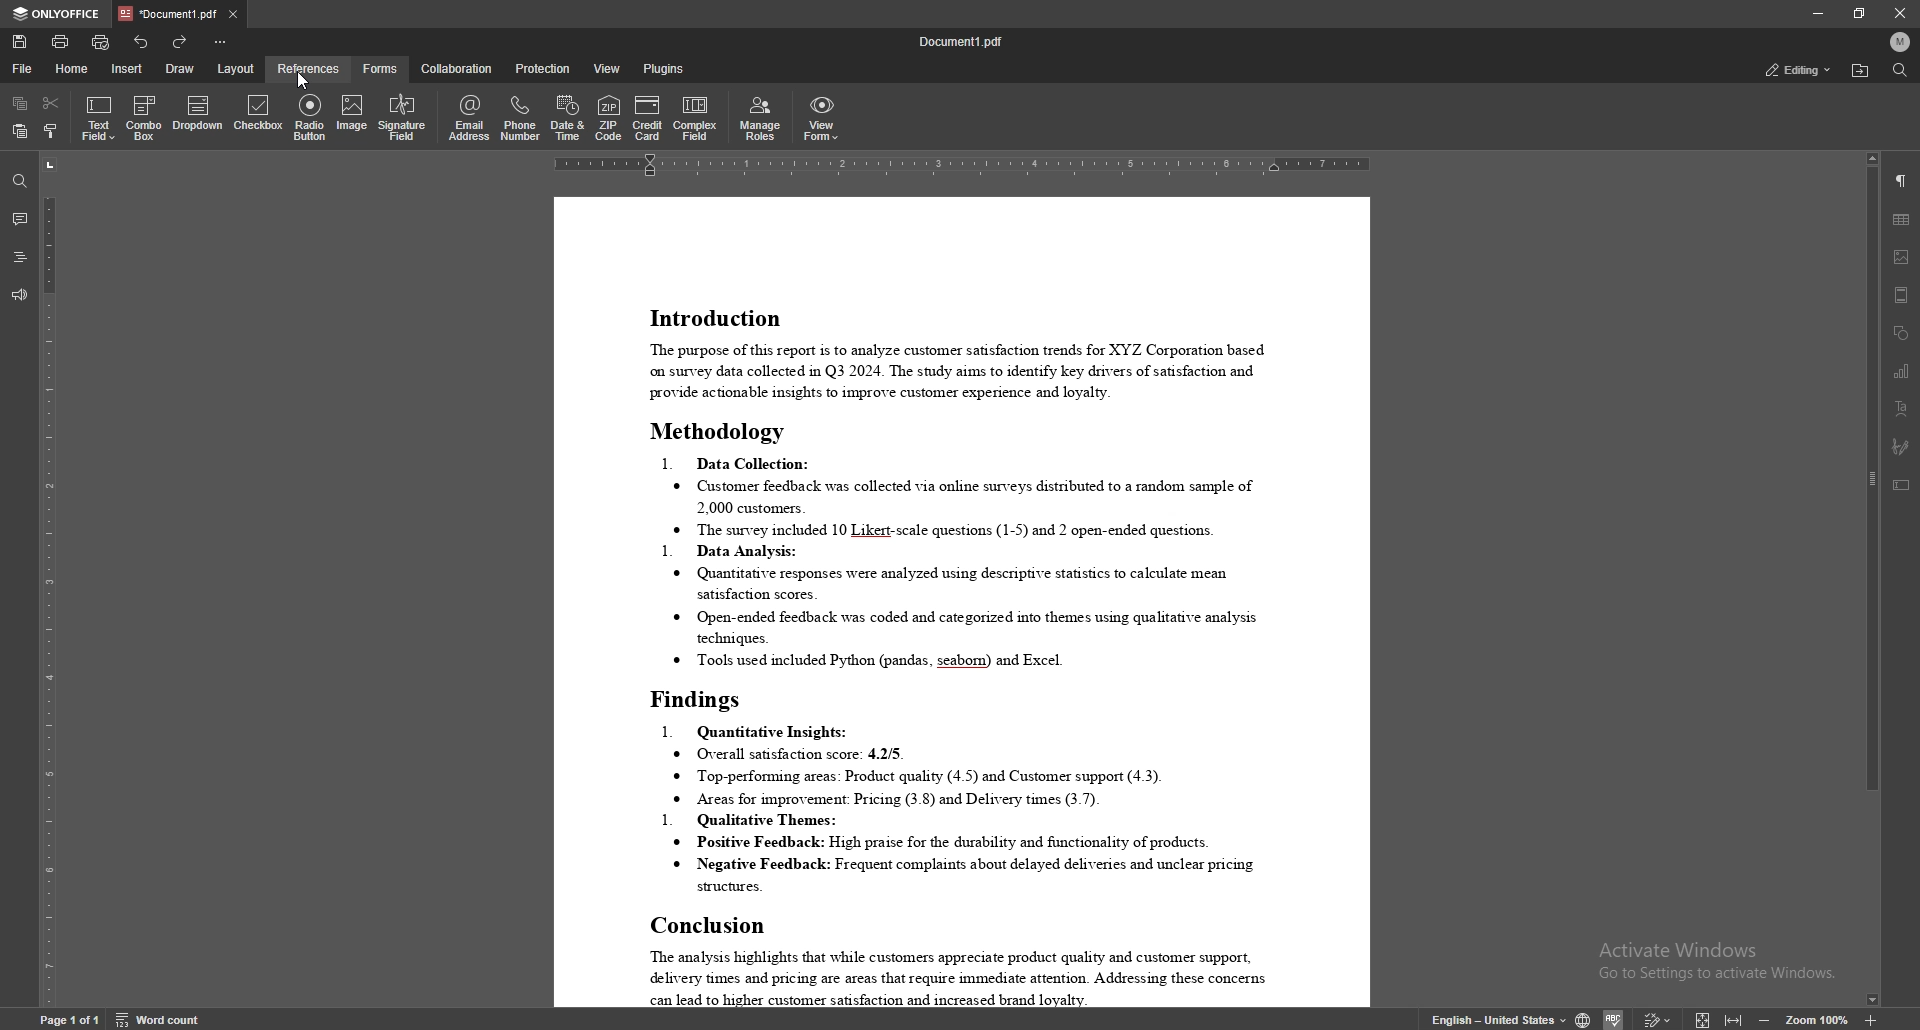 Image resolution: width=1920 pixels, height=1030 pixels. Describe the element at coordinates (237, 68) in the screenshot. I see `layout` at that location.